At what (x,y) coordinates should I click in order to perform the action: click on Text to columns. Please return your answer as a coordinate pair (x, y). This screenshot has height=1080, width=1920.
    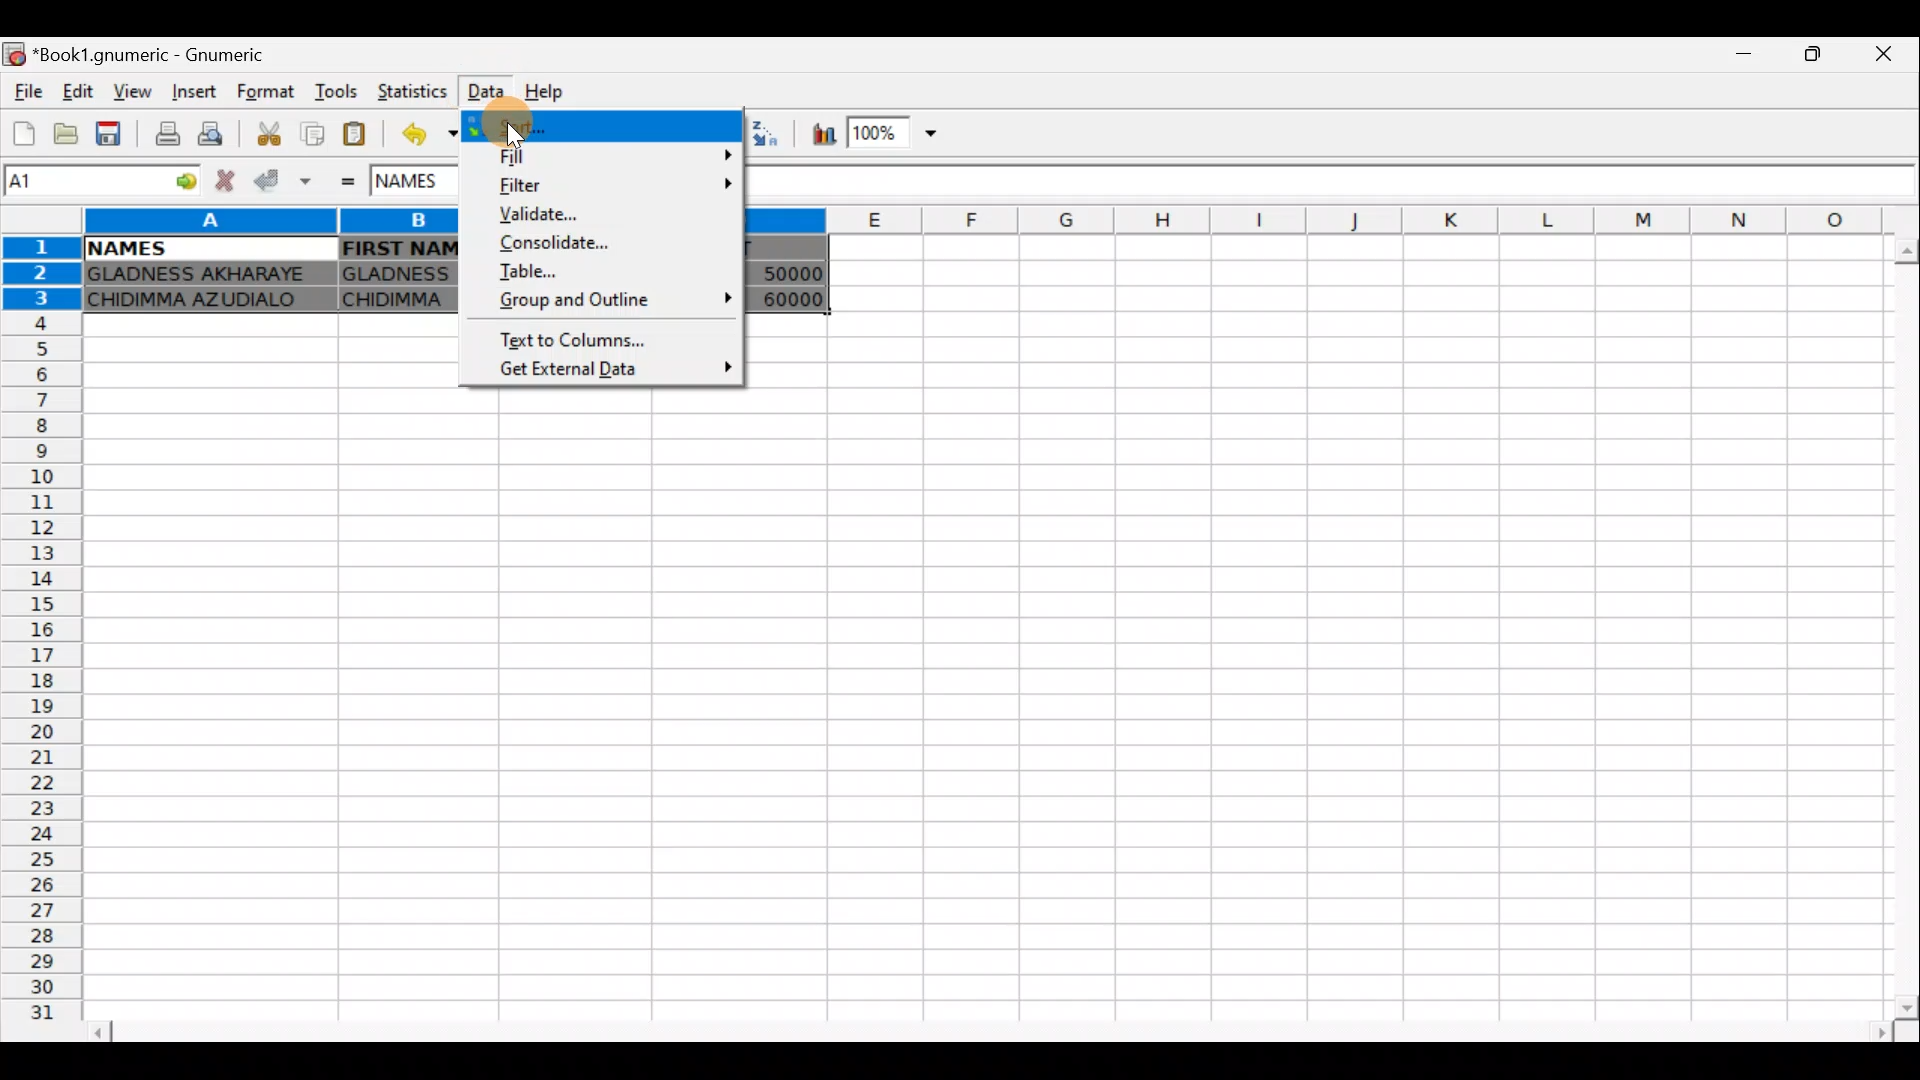
    Looking at the image, I should click on (587, 341).